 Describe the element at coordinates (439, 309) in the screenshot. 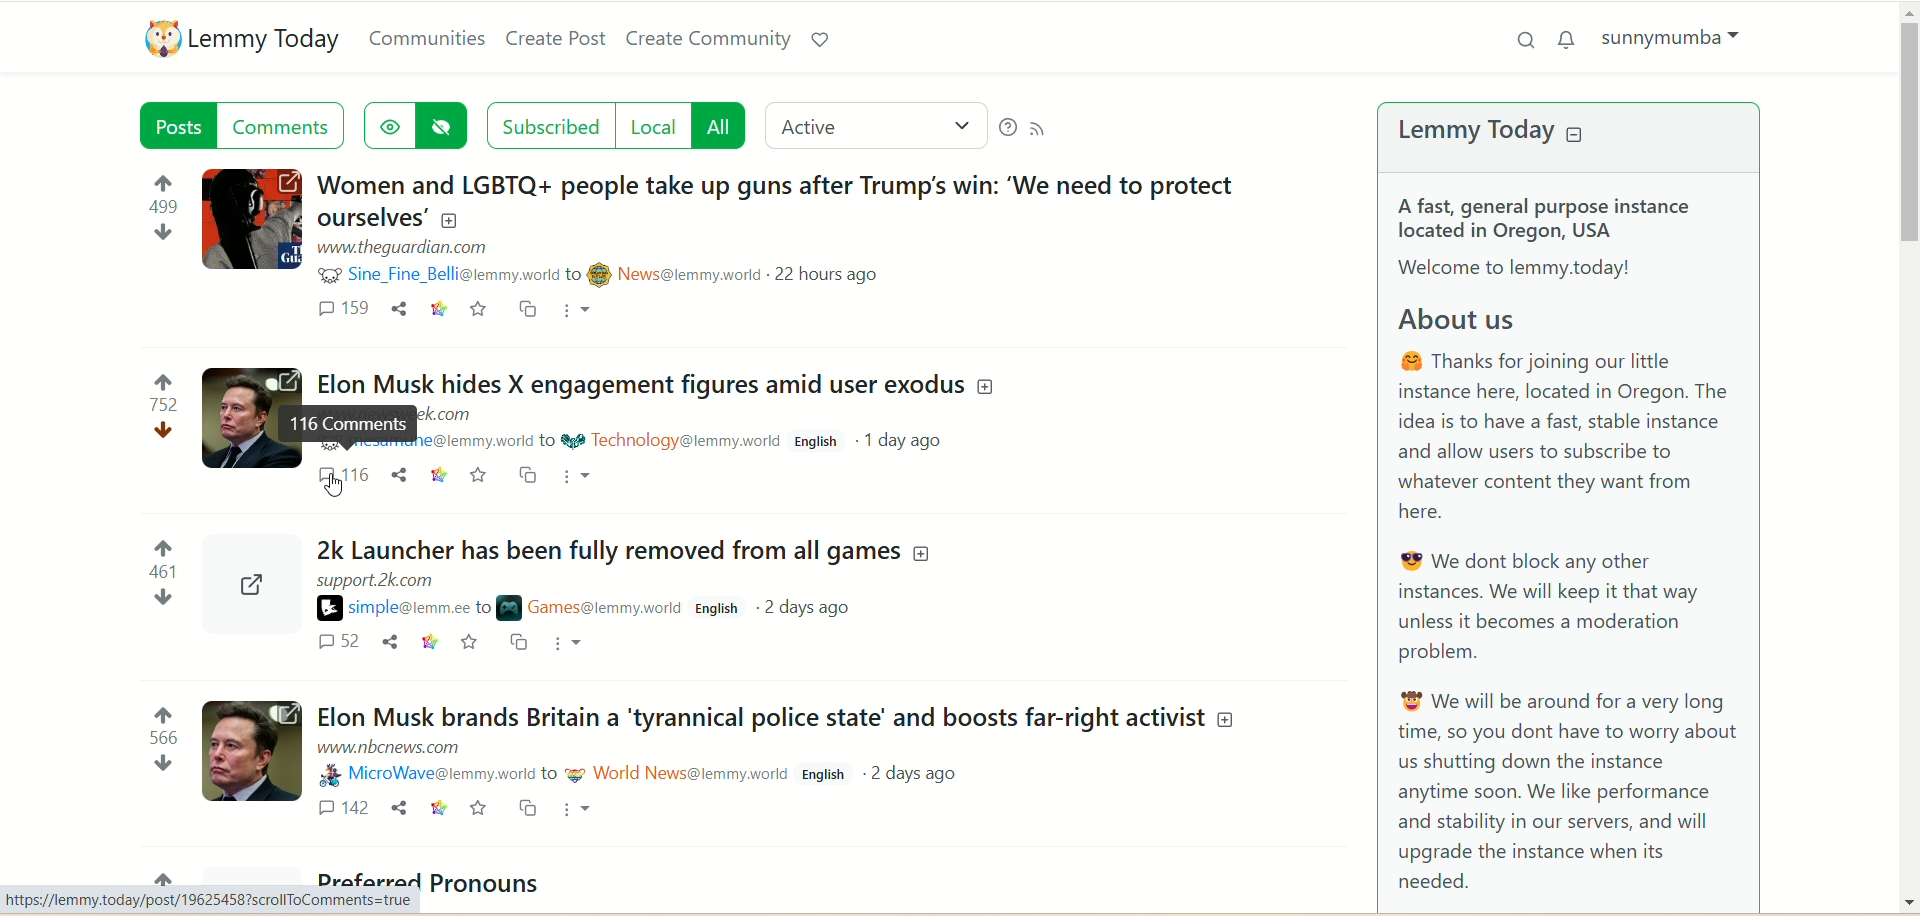

I see `link` at that location.